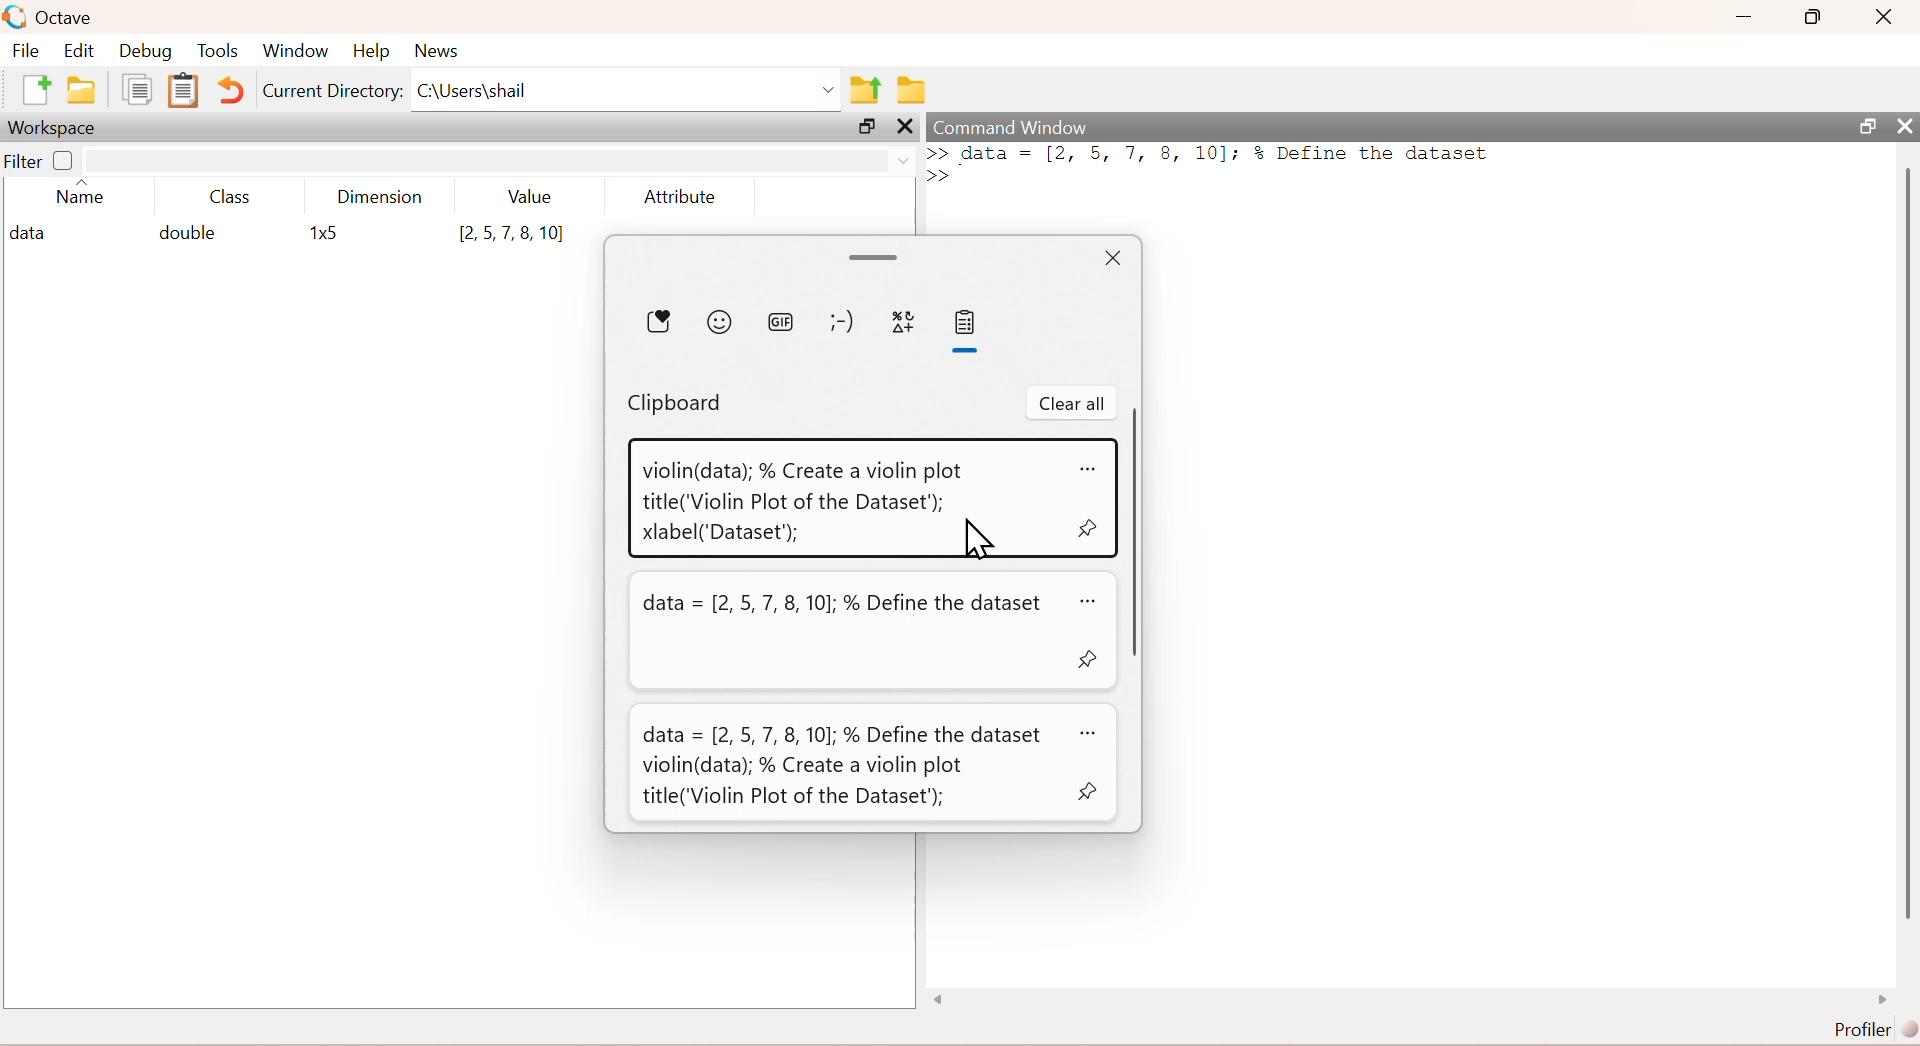  I want to click on help, so click(372, 52).